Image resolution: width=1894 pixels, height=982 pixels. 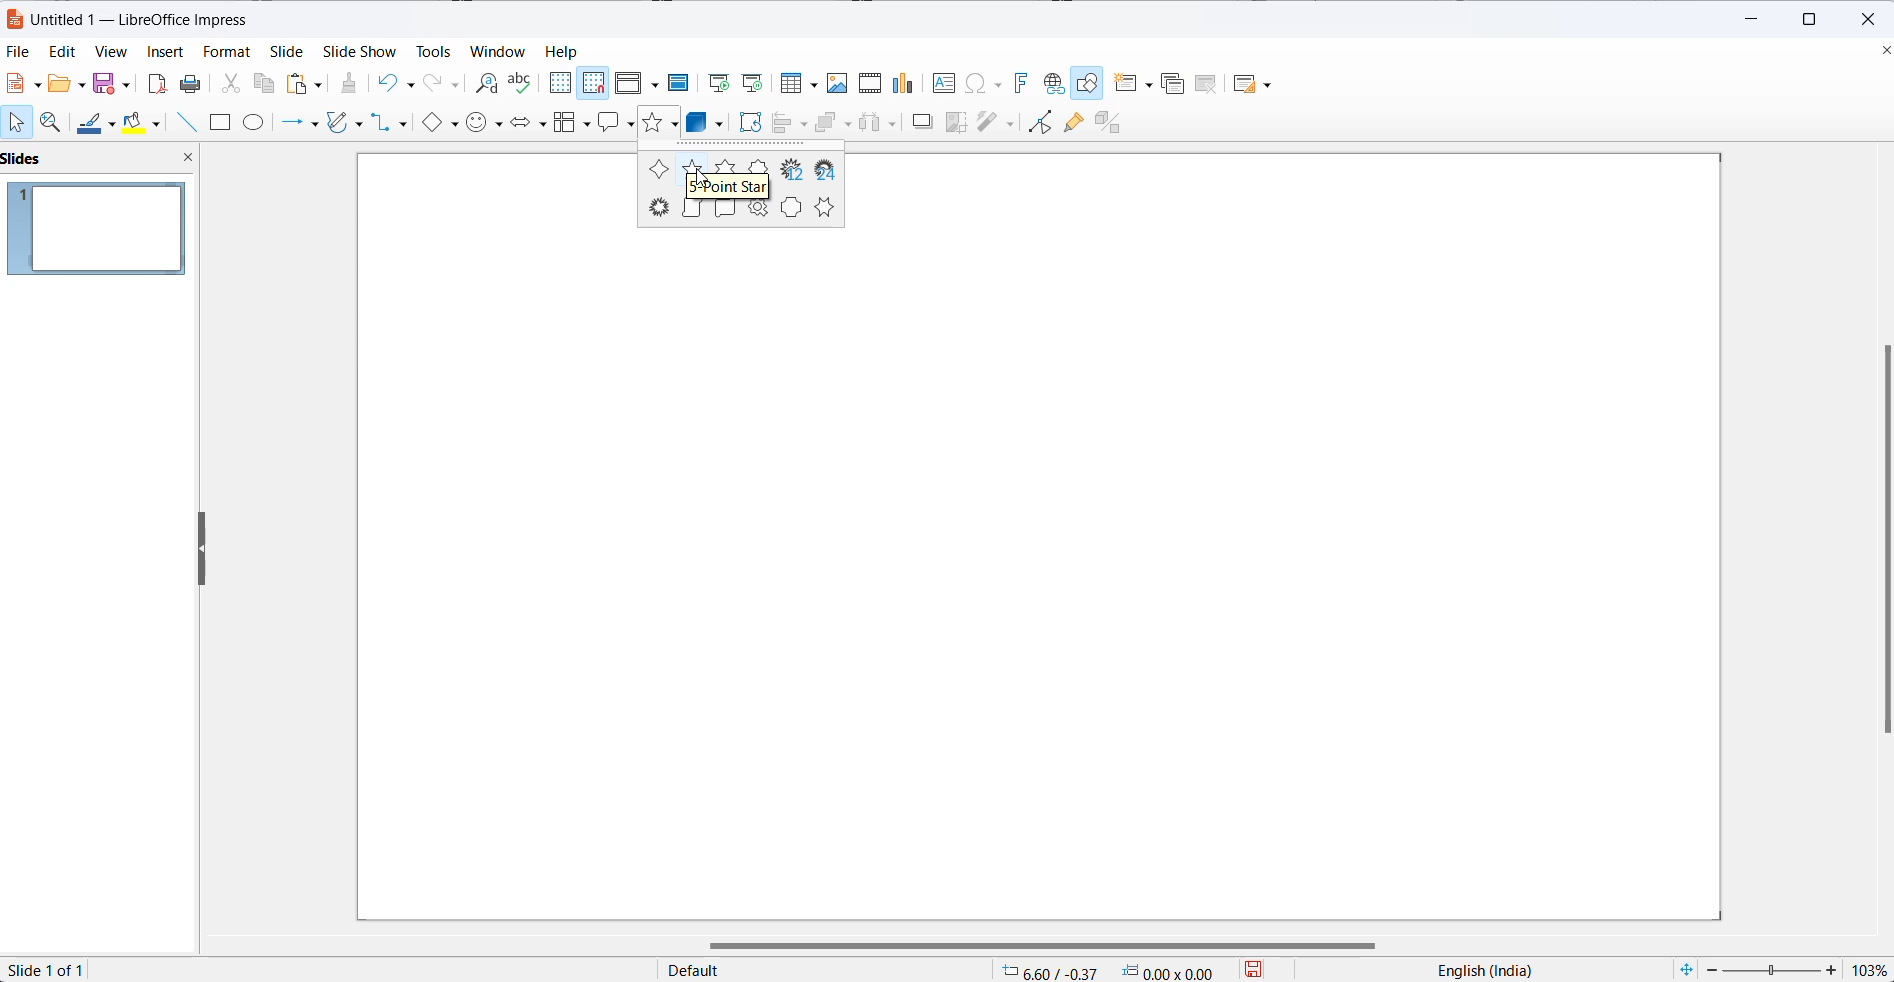 What do you see at coordinates (952, 123) in the screenshot?
I see `crop image` at bounding box center [952, 123].